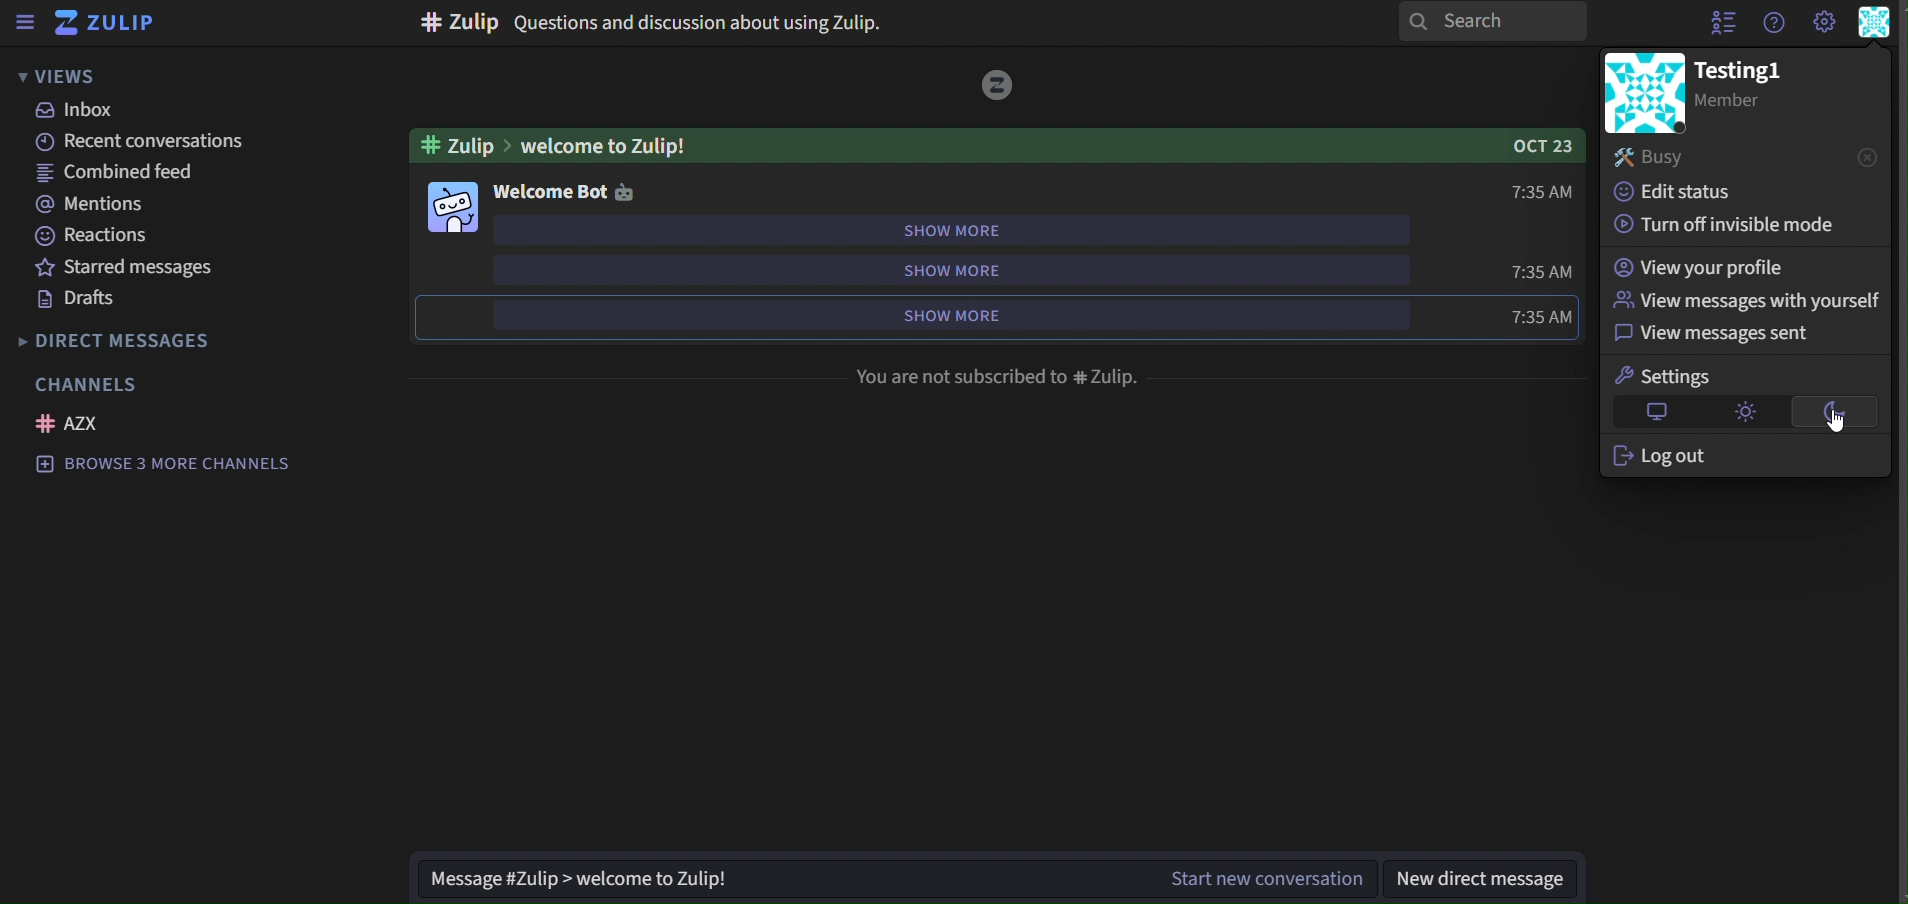  Describe the element at coordinates (1495, 874) in the screenshot. I see `new direct message` at that location.